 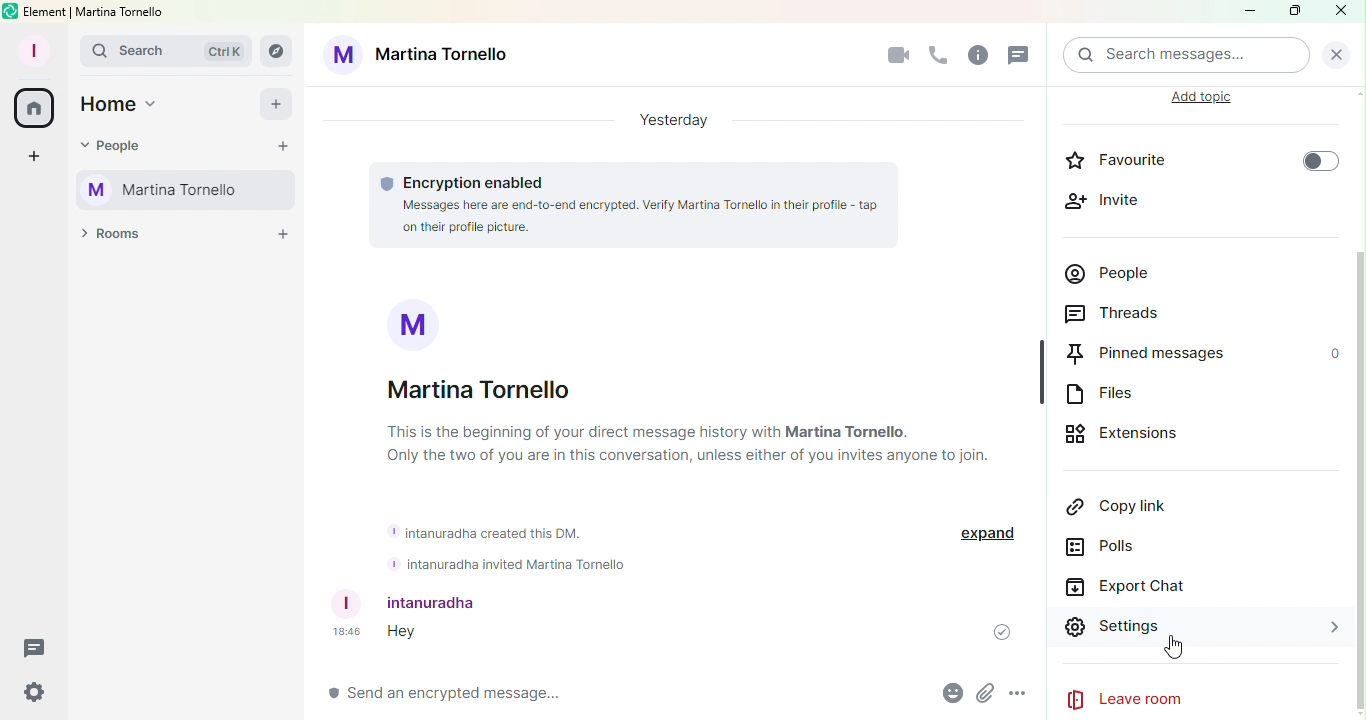 What do you see at coordinates (999, 632) in the screenshot?
I see `message sent` at bounding box center [999, 632].